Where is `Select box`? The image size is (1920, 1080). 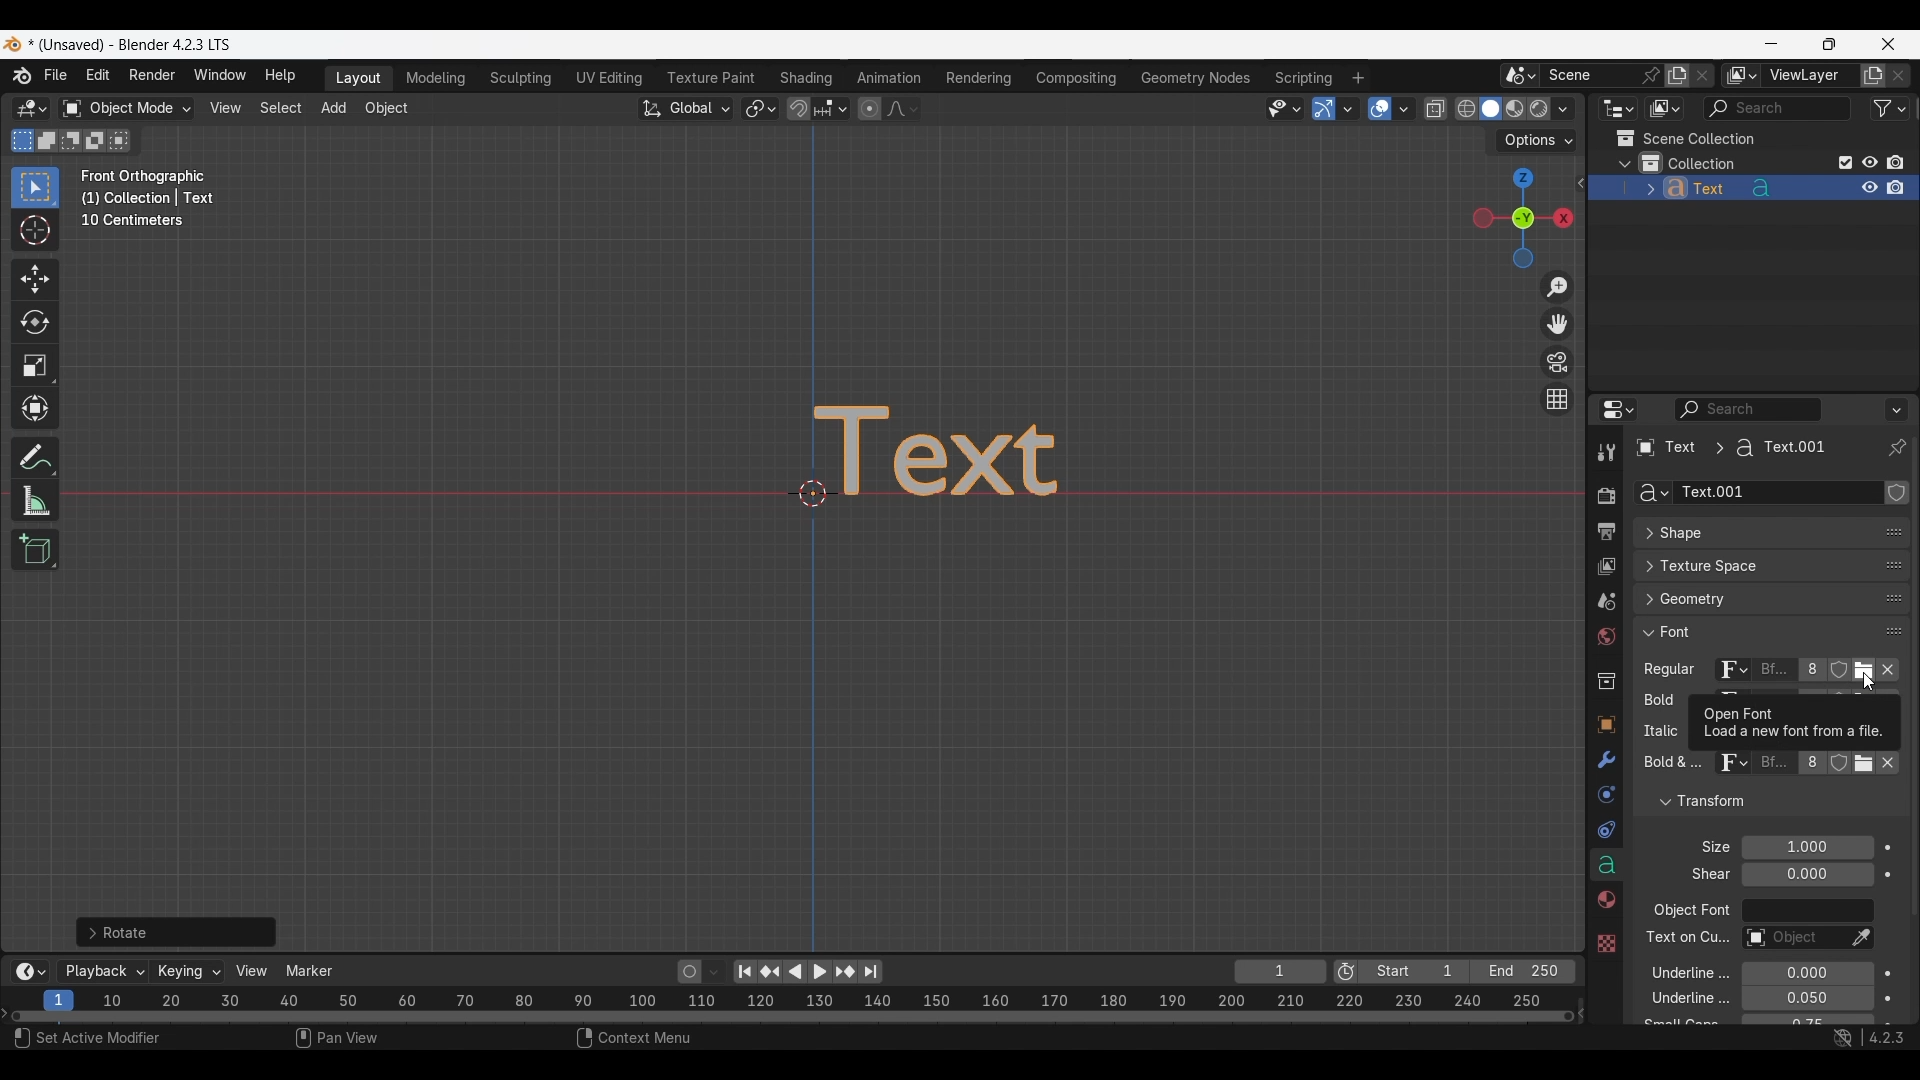
Select box is located at coordinates (35, 187).